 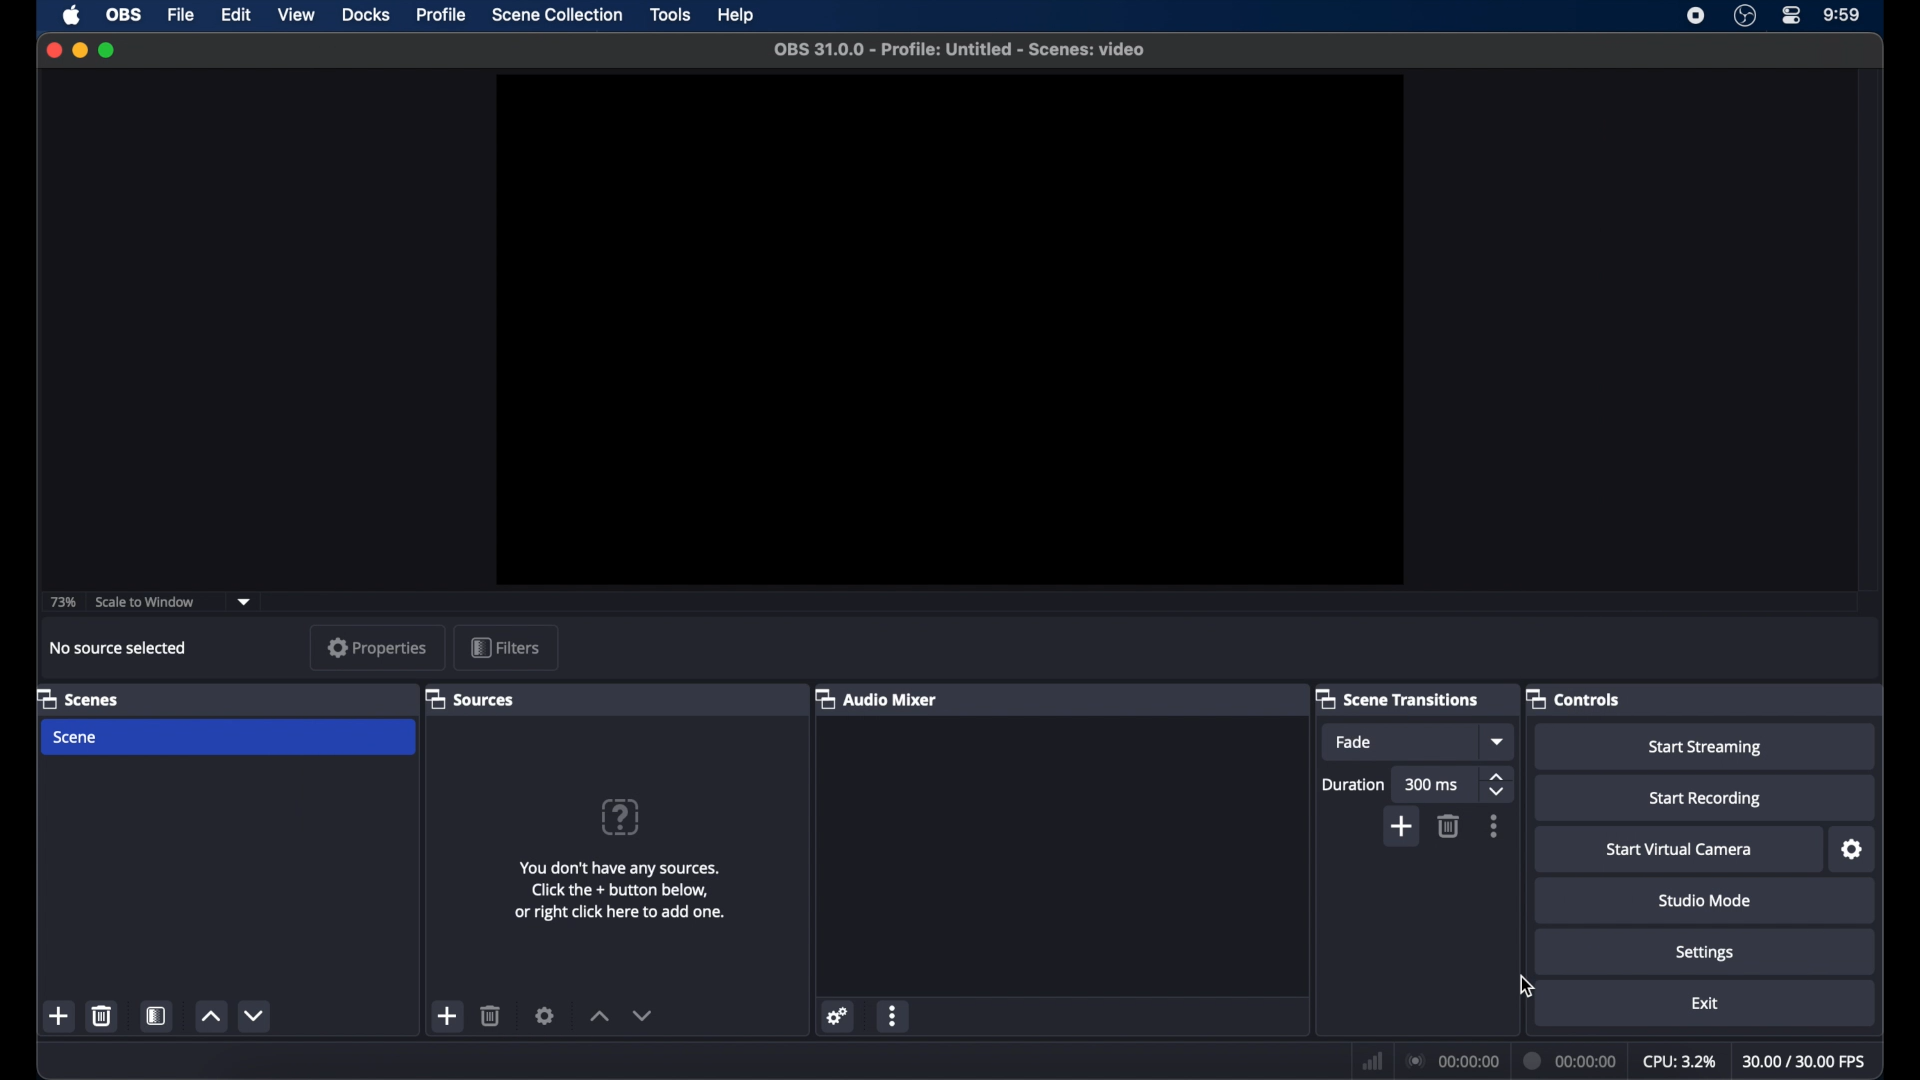 What do you see at coordinates (1571, 1061) in the screenshot?
I see `duration` at bounding box center [1571, 1061].